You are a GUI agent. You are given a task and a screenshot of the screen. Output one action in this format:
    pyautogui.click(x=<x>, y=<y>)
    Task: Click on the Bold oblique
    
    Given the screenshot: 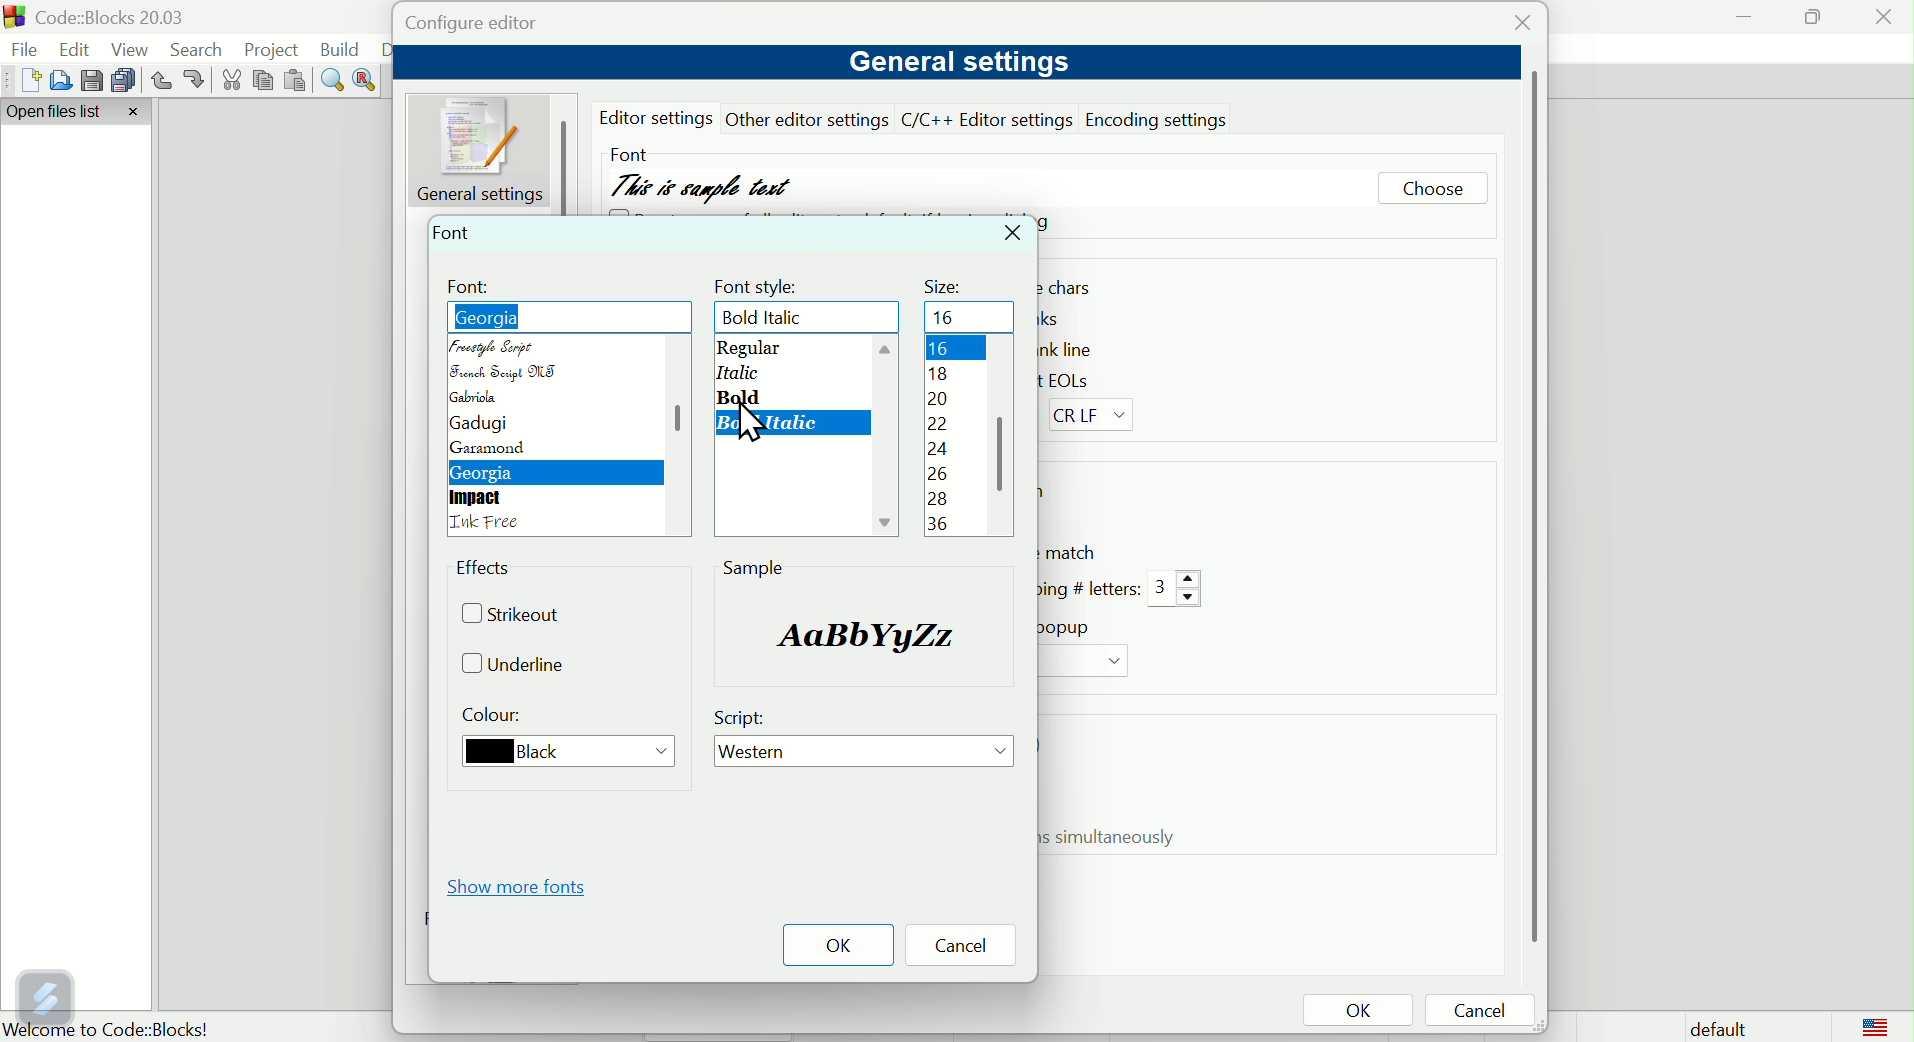 What is the action you would take?
    pyautogui.click(x=773, y=318)
    